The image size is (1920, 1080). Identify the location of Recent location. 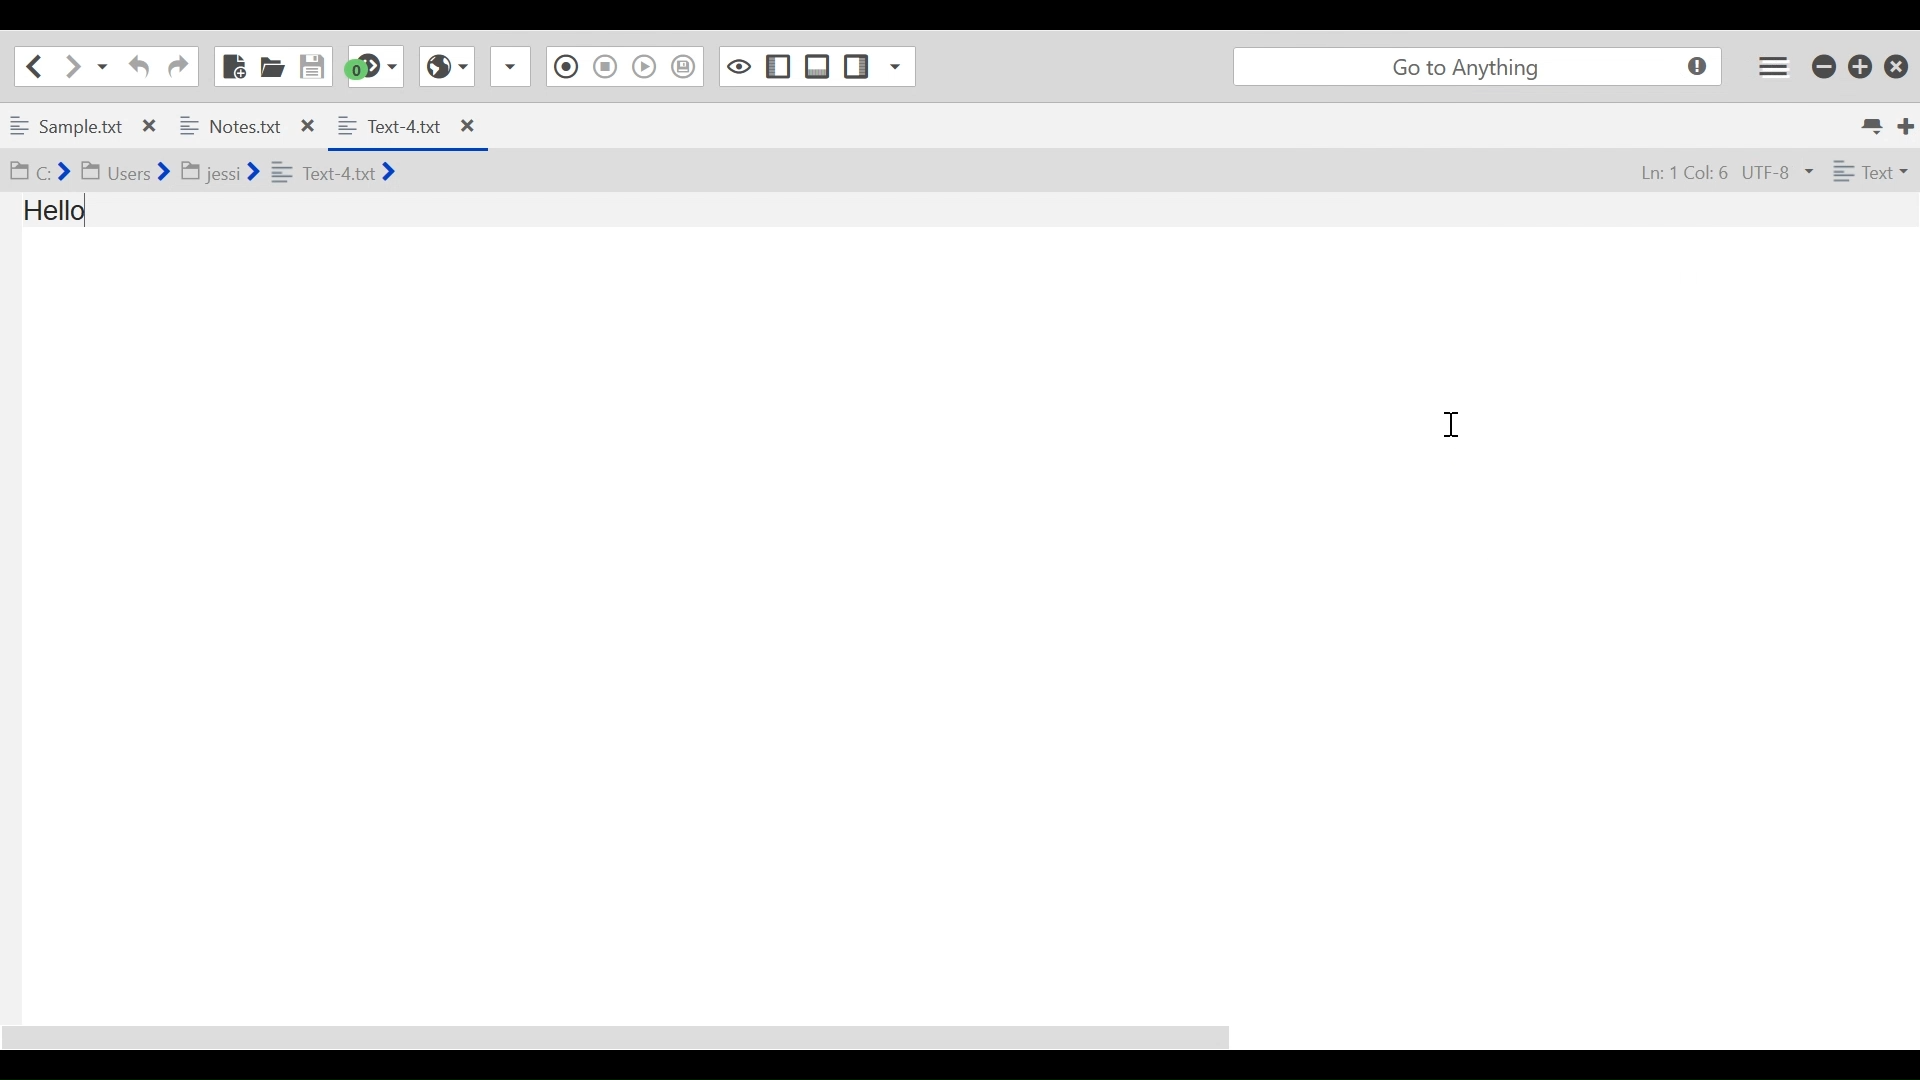
(100, 67).